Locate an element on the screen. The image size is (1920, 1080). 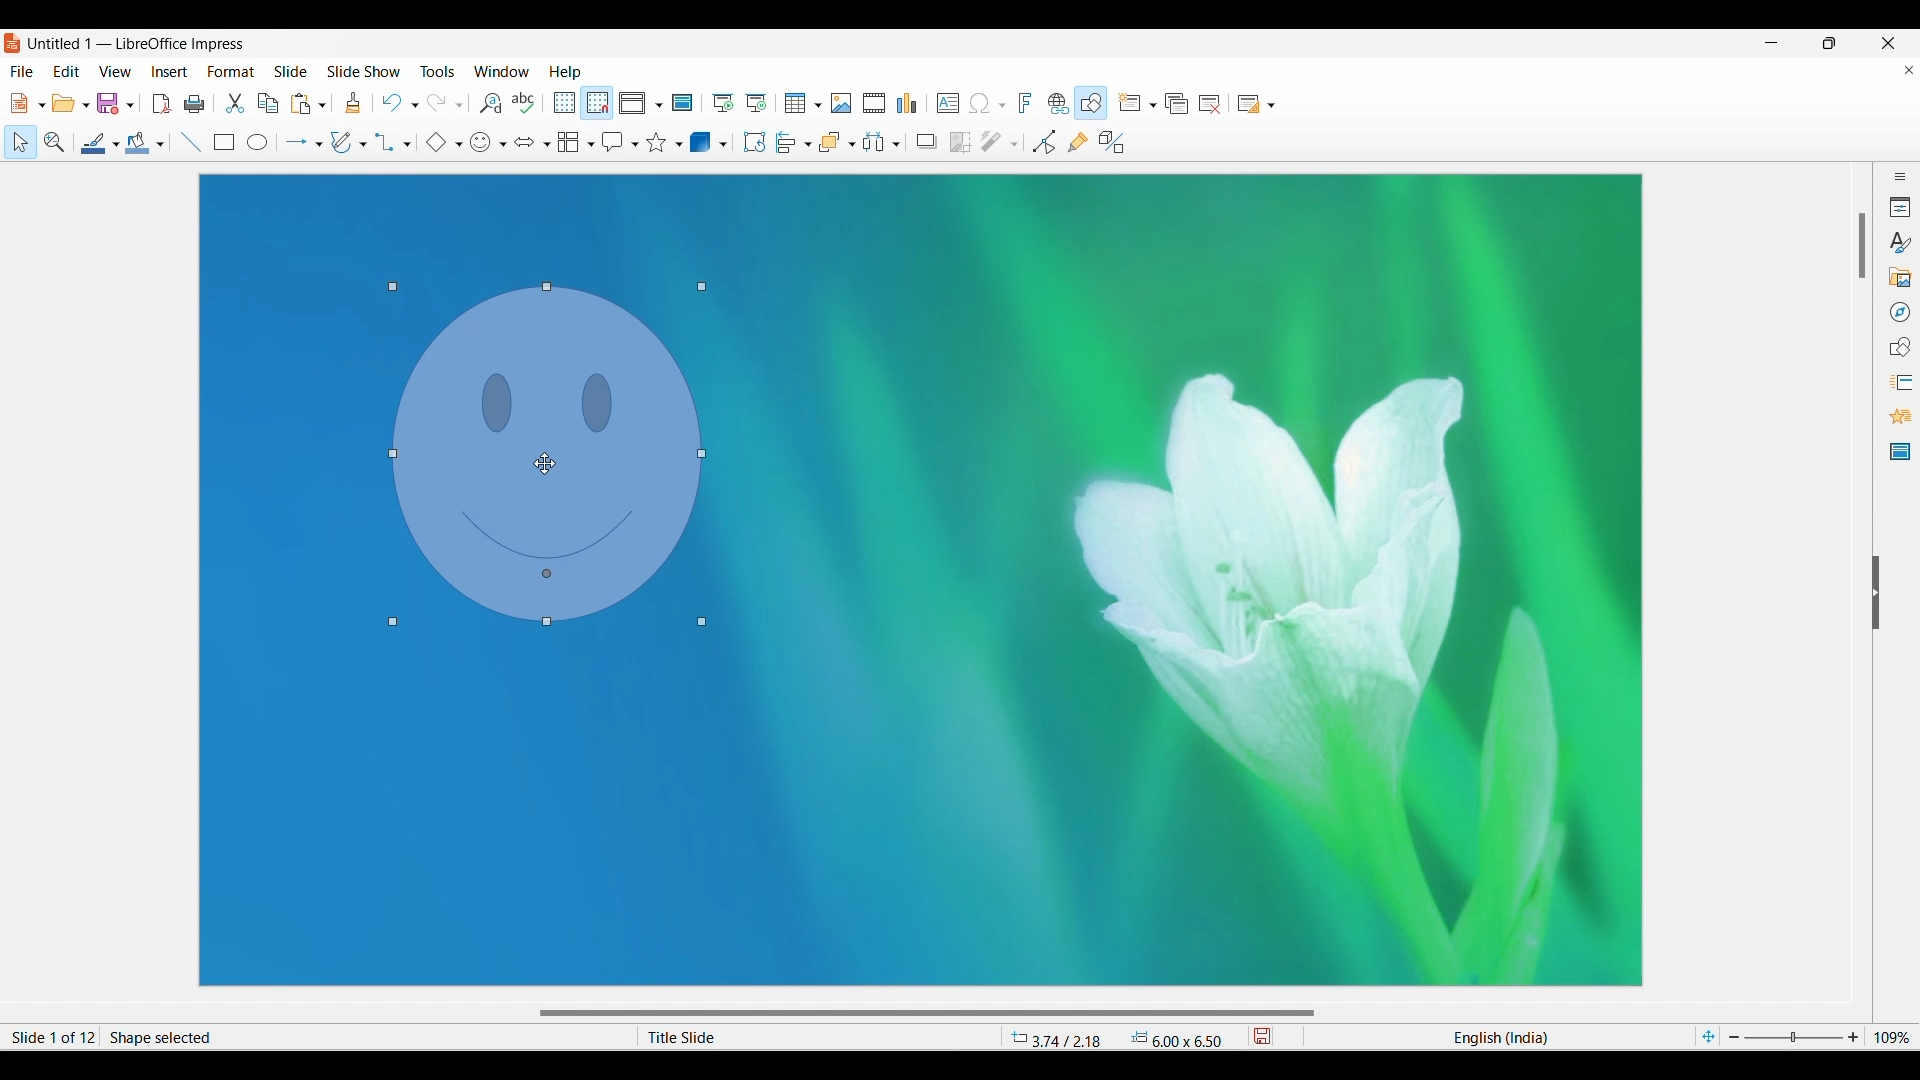
Insert audio or video is located at coordinates (875, 103).